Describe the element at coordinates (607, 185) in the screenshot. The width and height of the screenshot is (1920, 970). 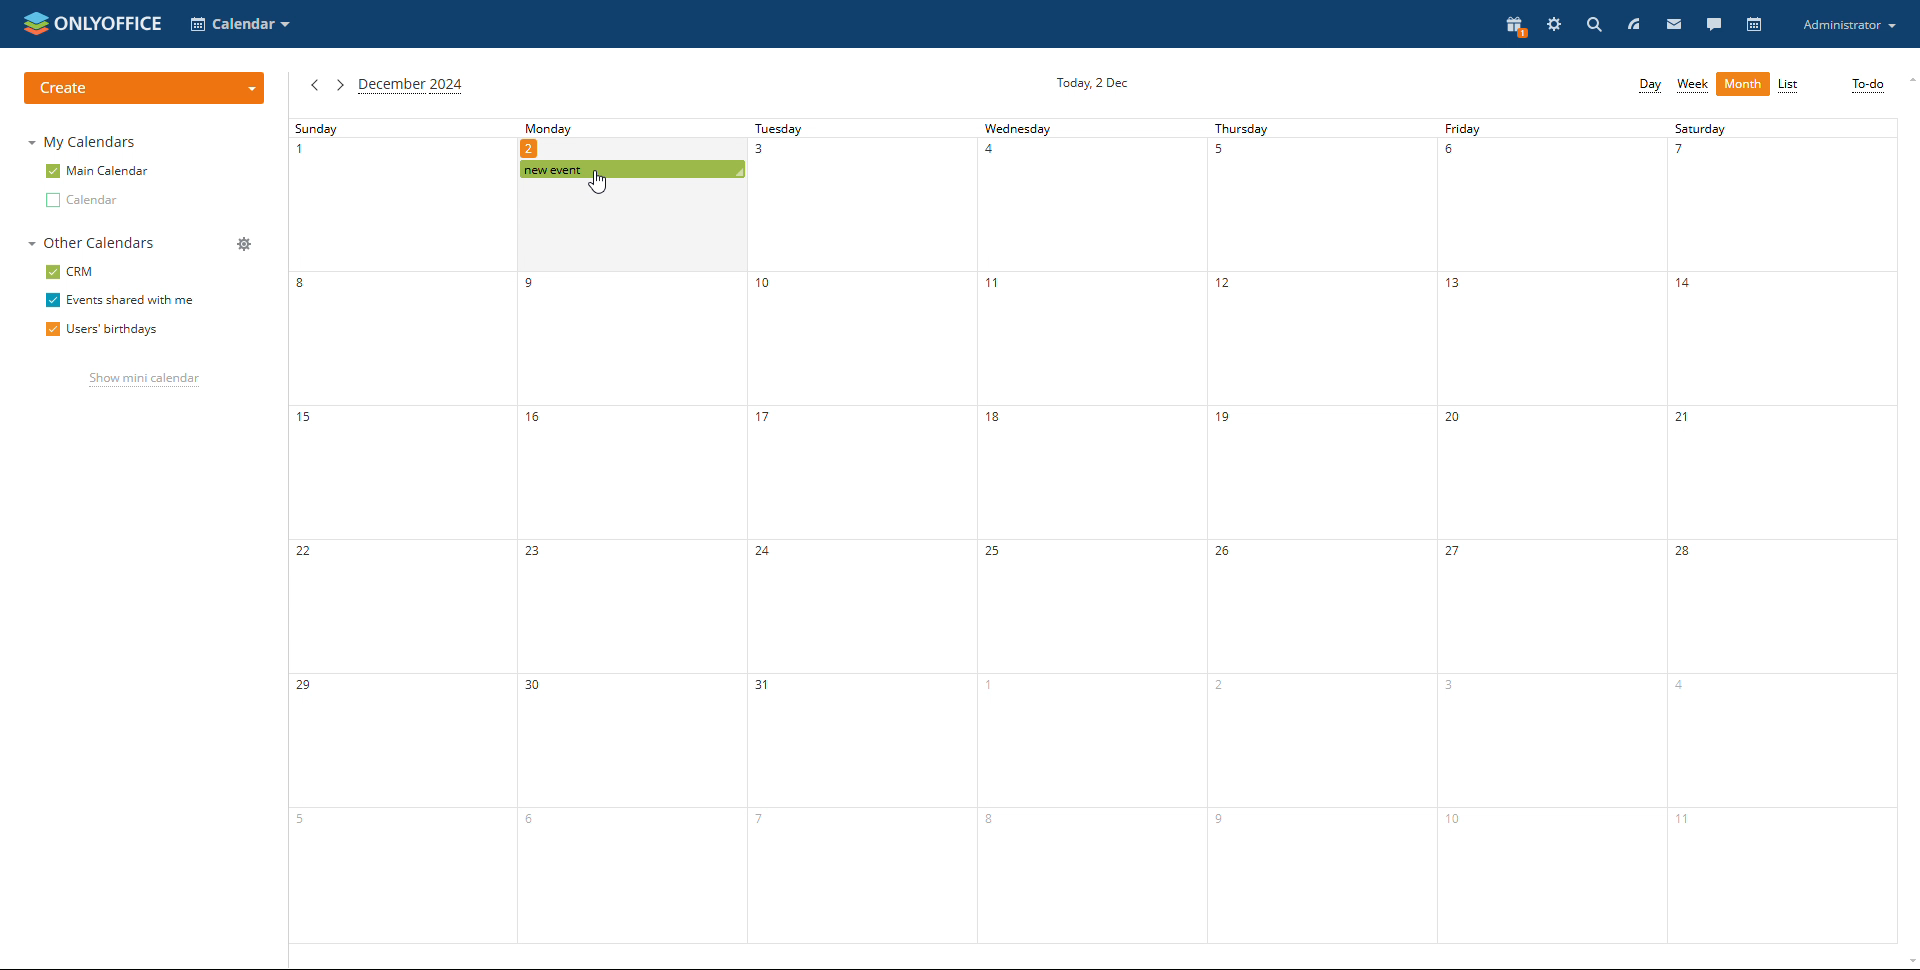
I see `cursor` at that location.